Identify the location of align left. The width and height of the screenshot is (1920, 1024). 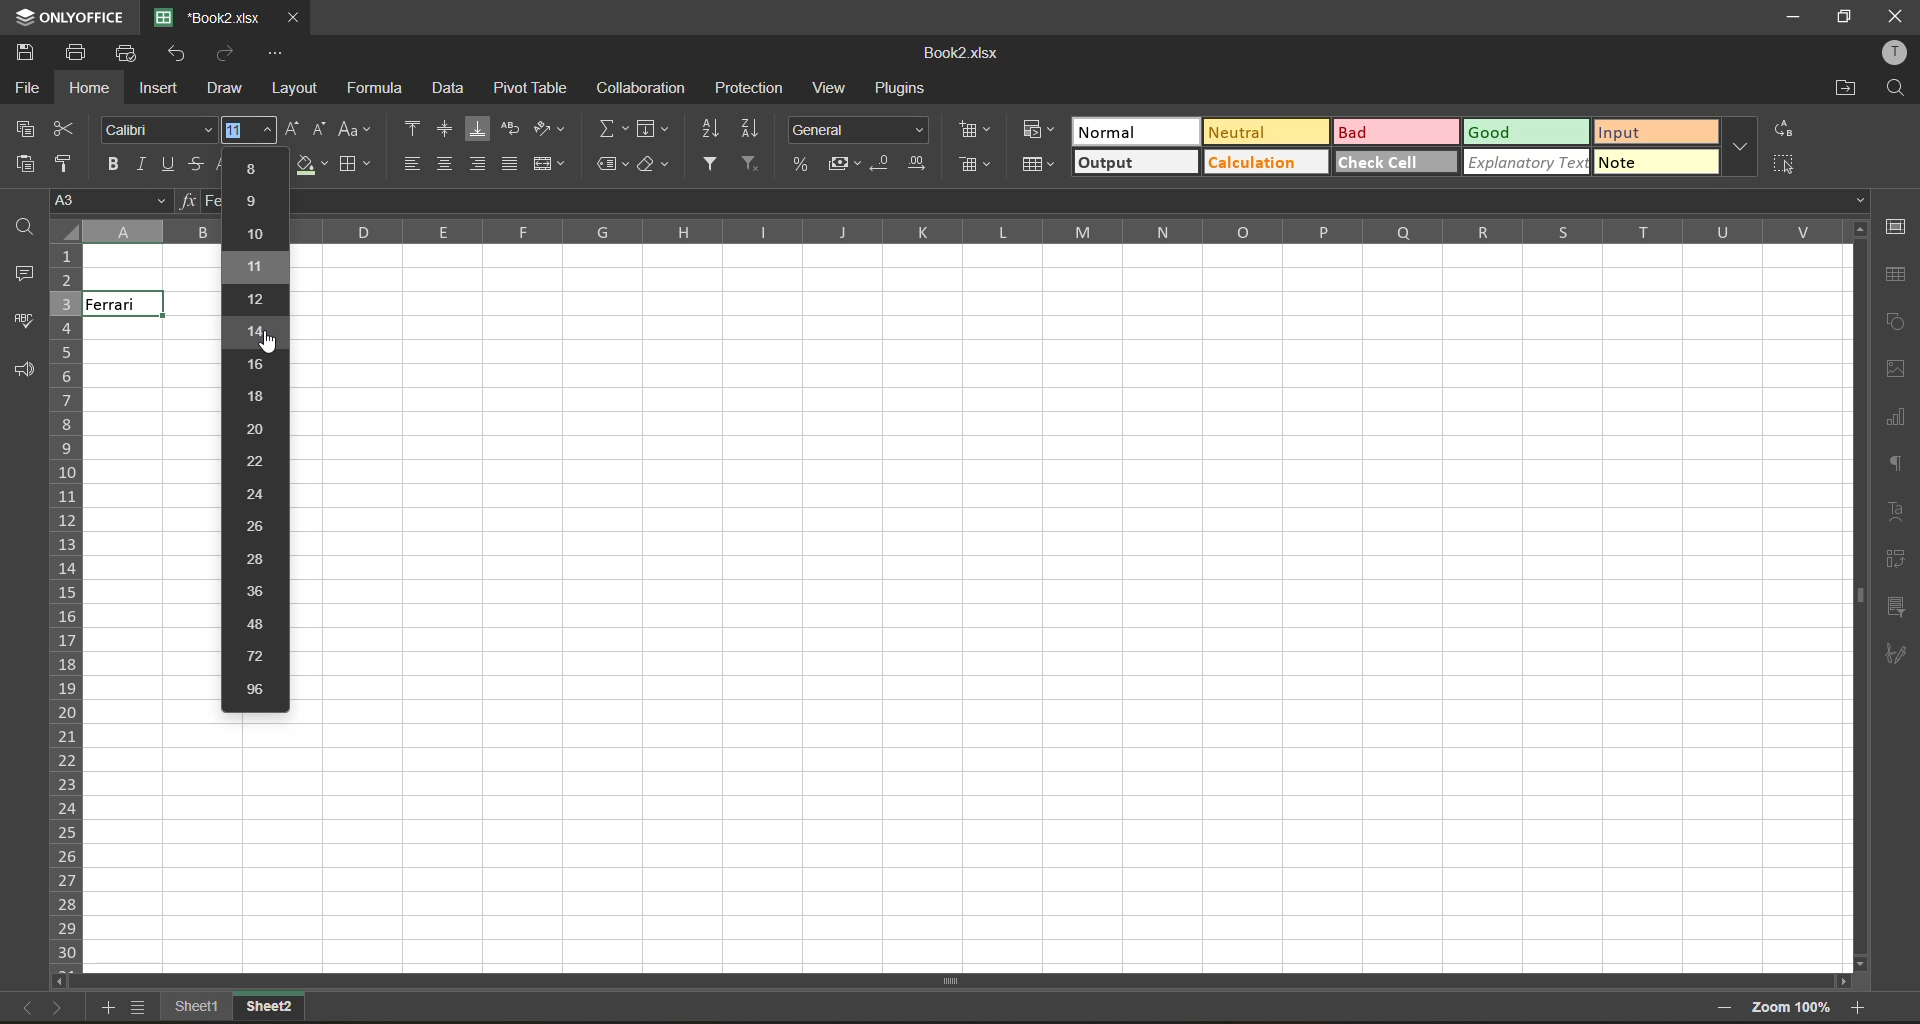
(409, 162).